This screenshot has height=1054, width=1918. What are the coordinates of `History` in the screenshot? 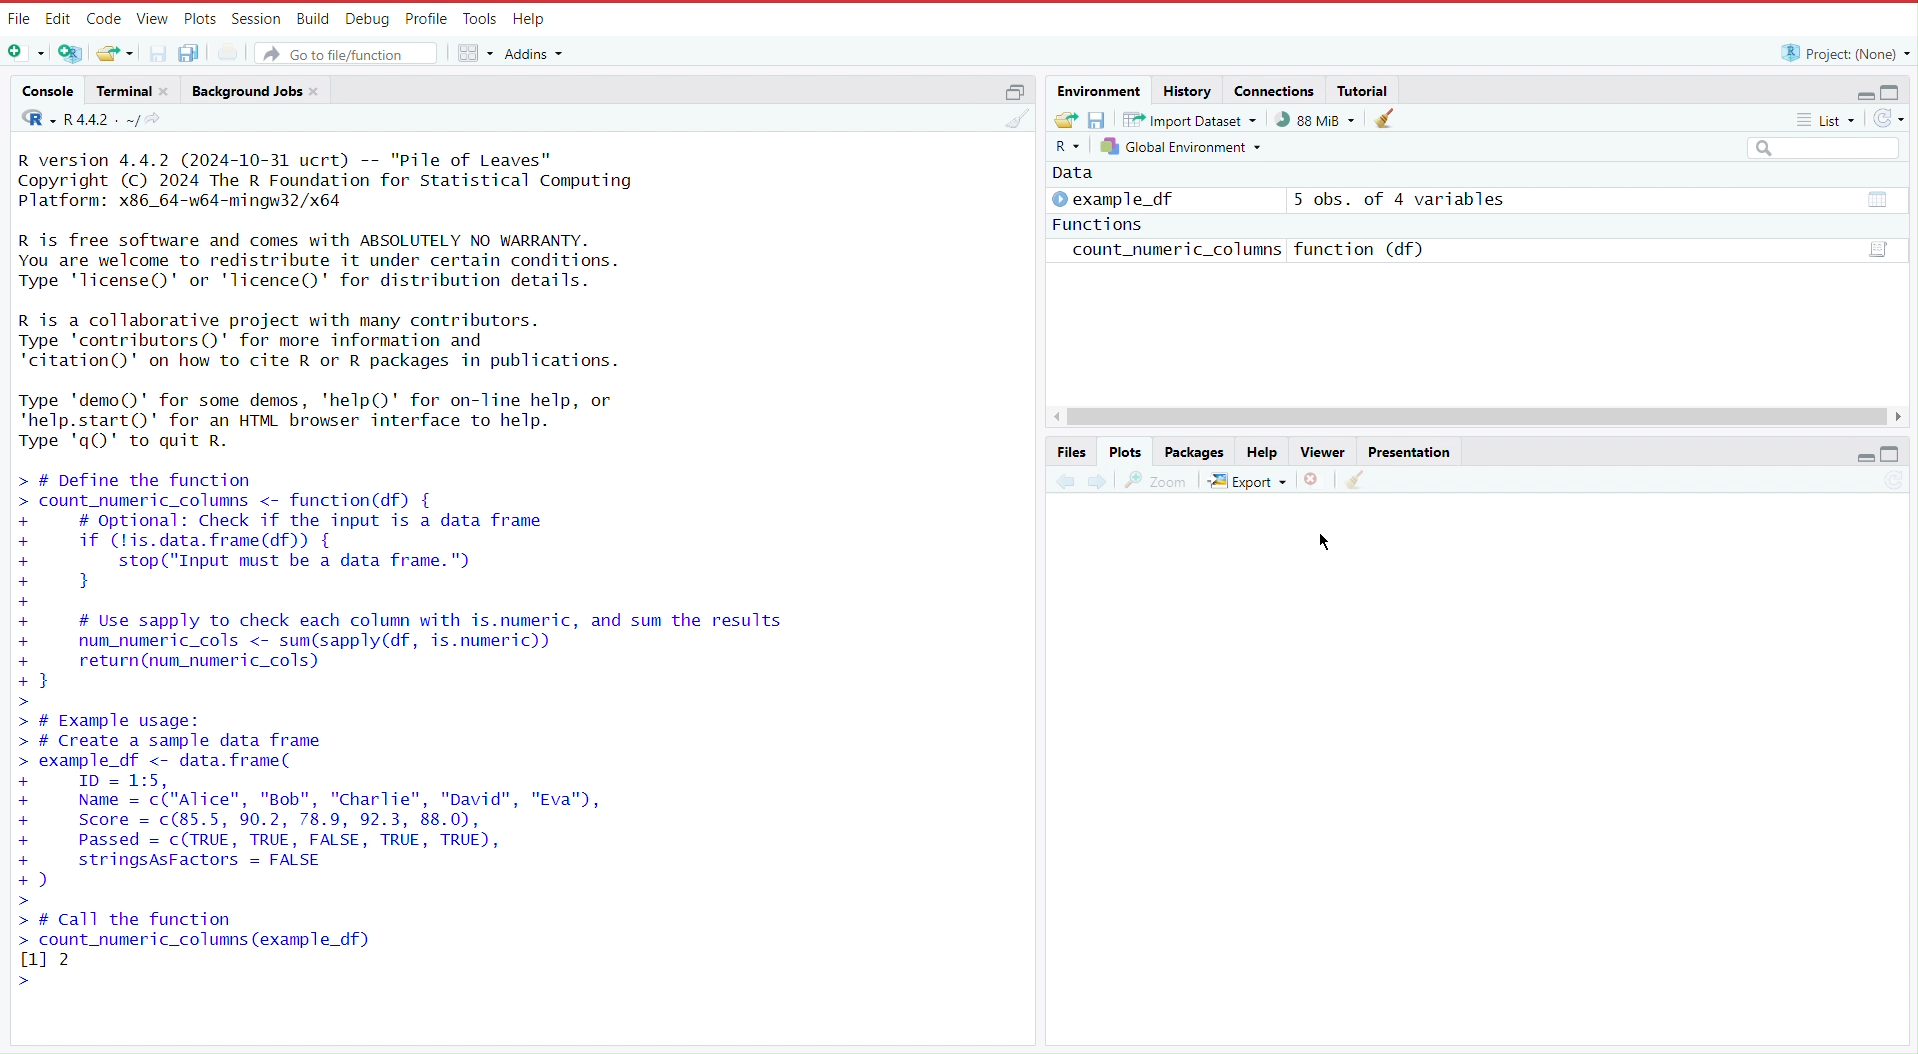 It's located at (1187, 90).